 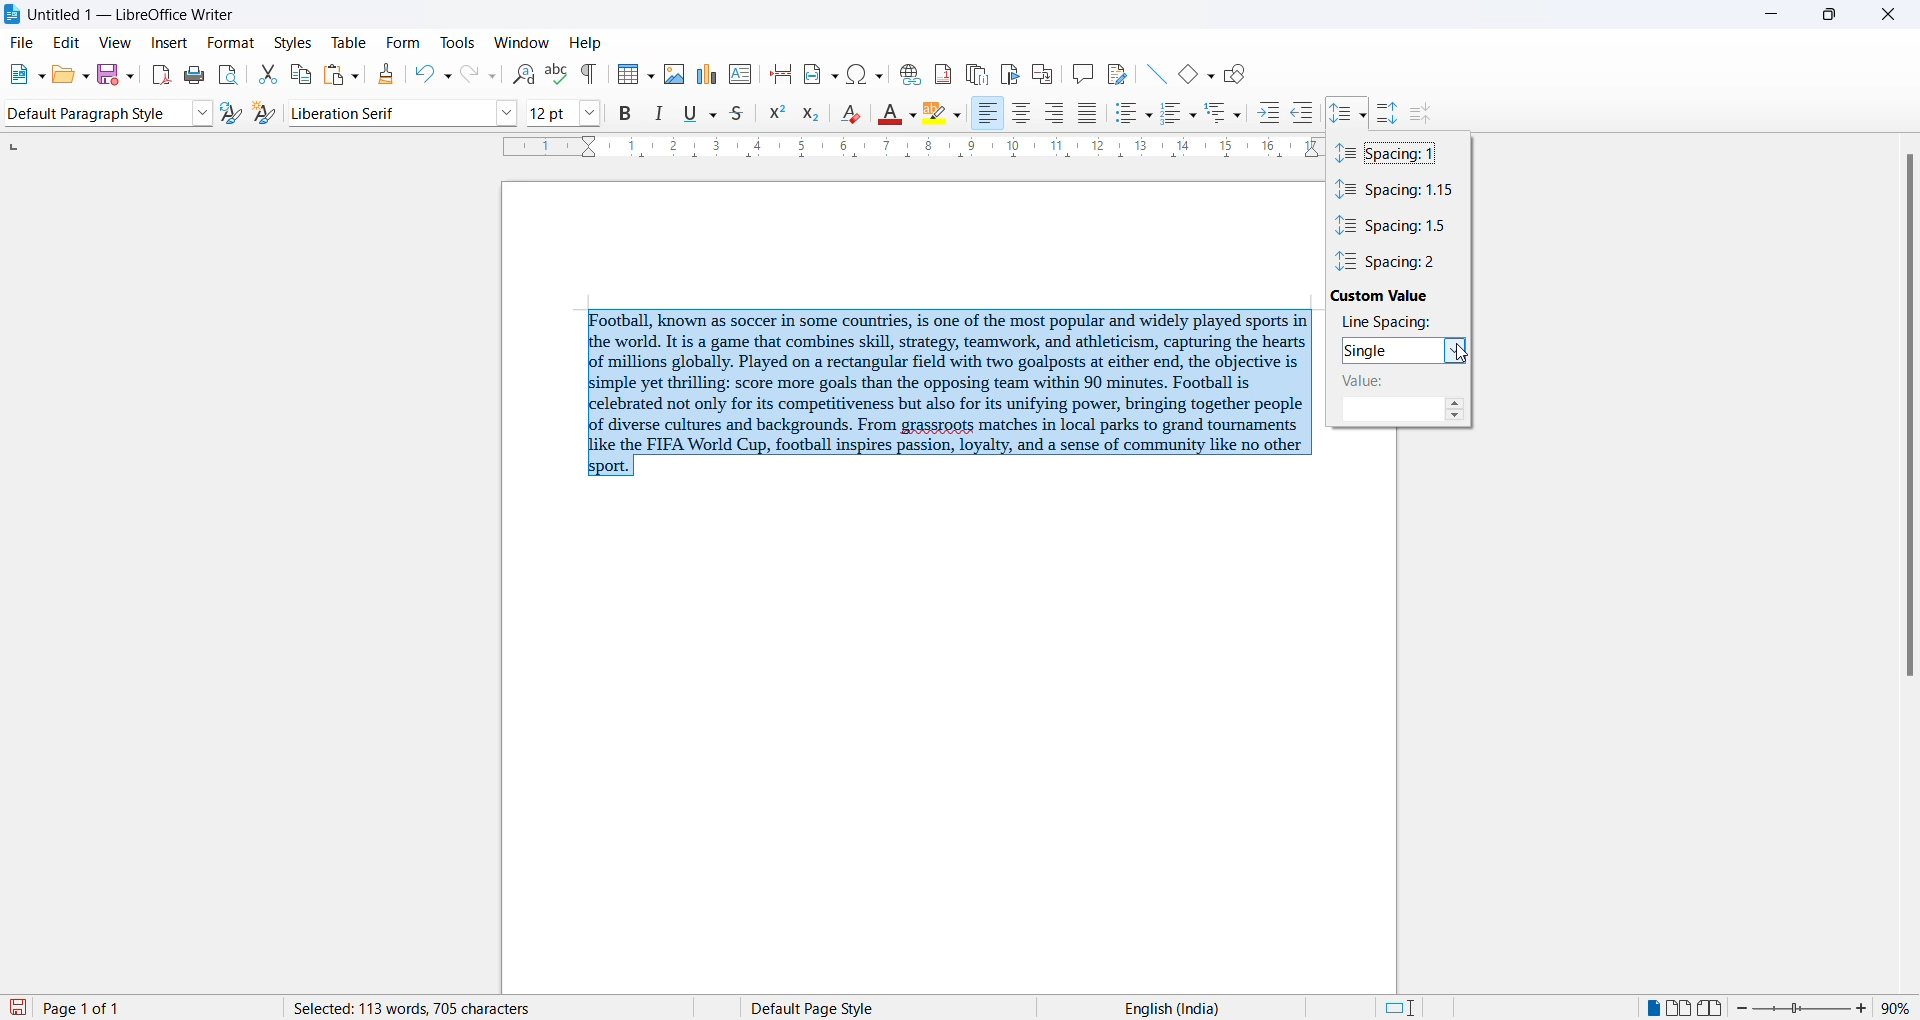 What do you see at coordinates (1453, 417) in the screenshot?
I see `decrease line spacing` at bounding box center [1453, 417].